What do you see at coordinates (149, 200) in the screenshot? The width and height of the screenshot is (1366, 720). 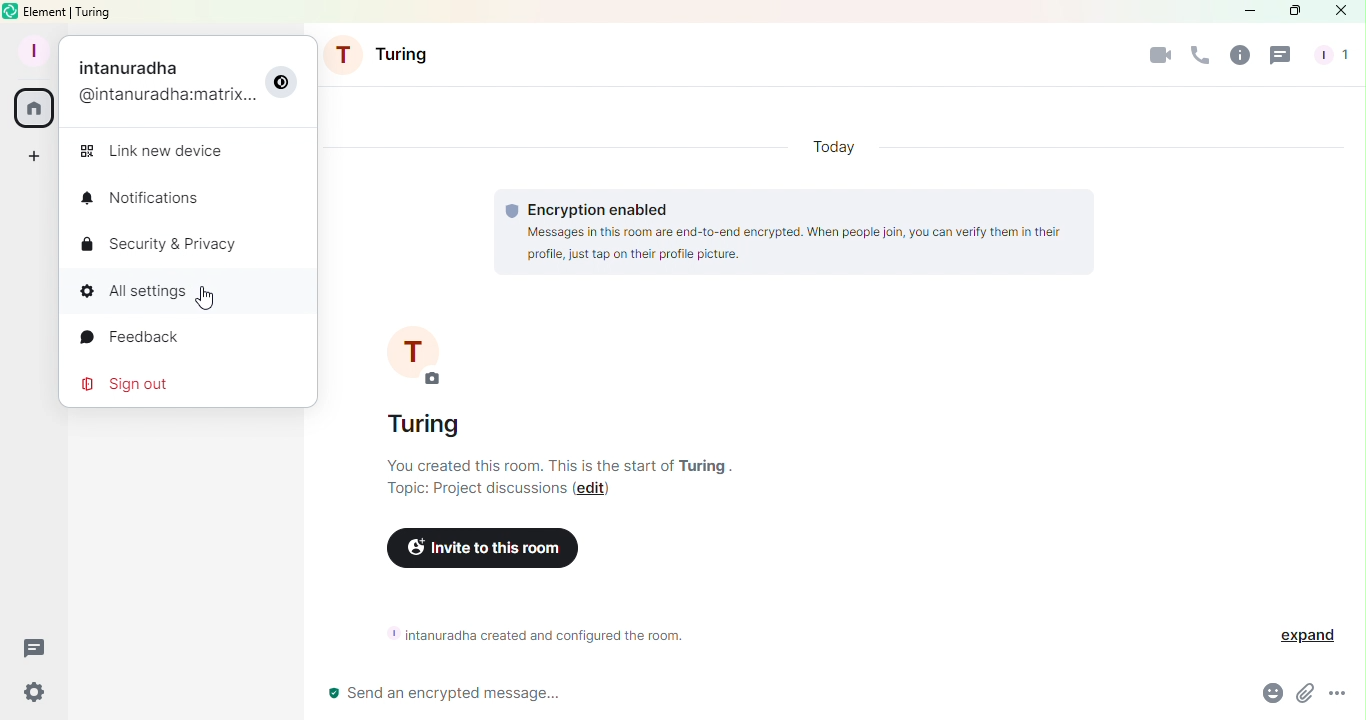 I see `Notifications` at bounding box center [149, 200].